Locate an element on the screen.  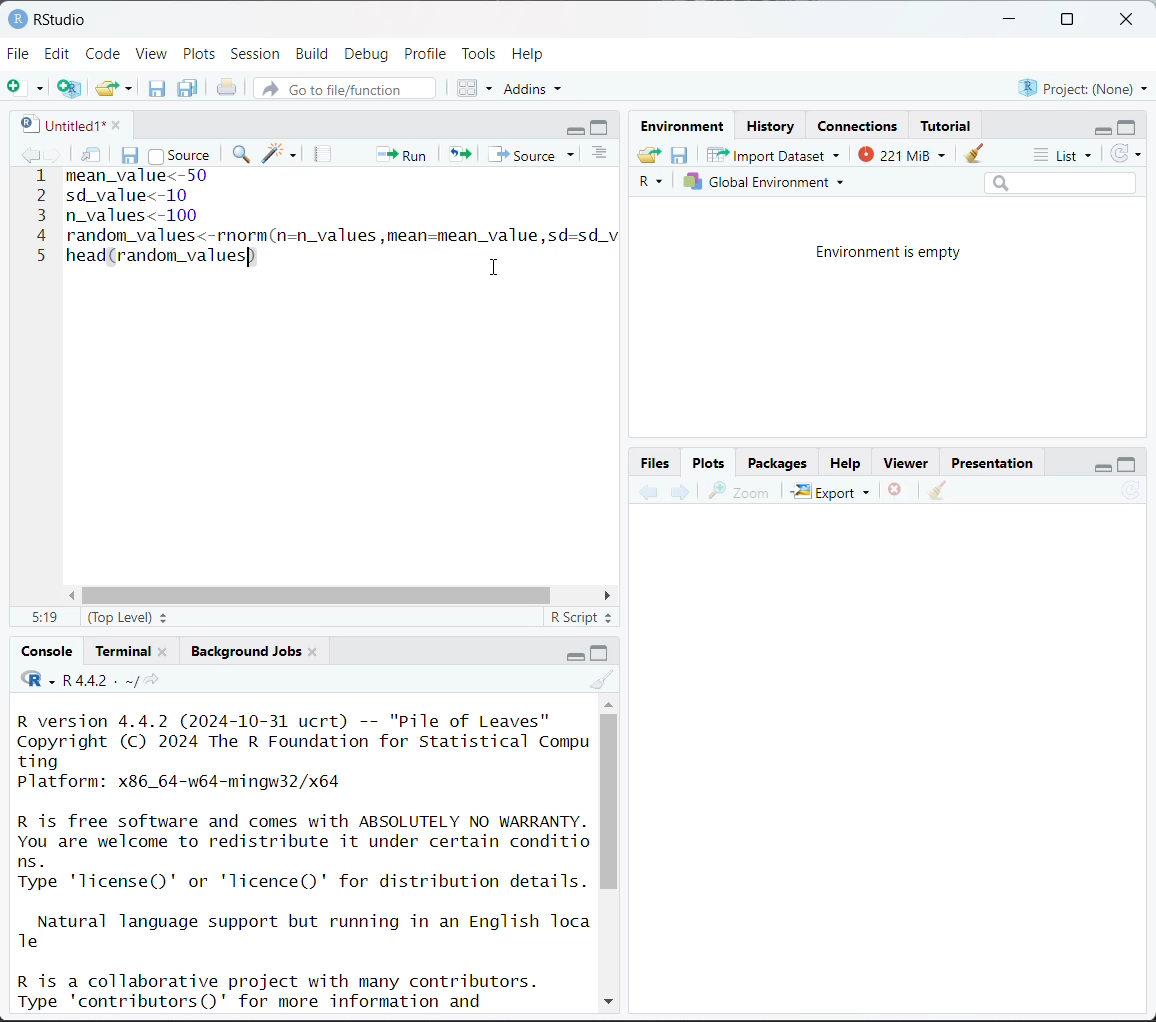
close is located at coordinates (111, 123).